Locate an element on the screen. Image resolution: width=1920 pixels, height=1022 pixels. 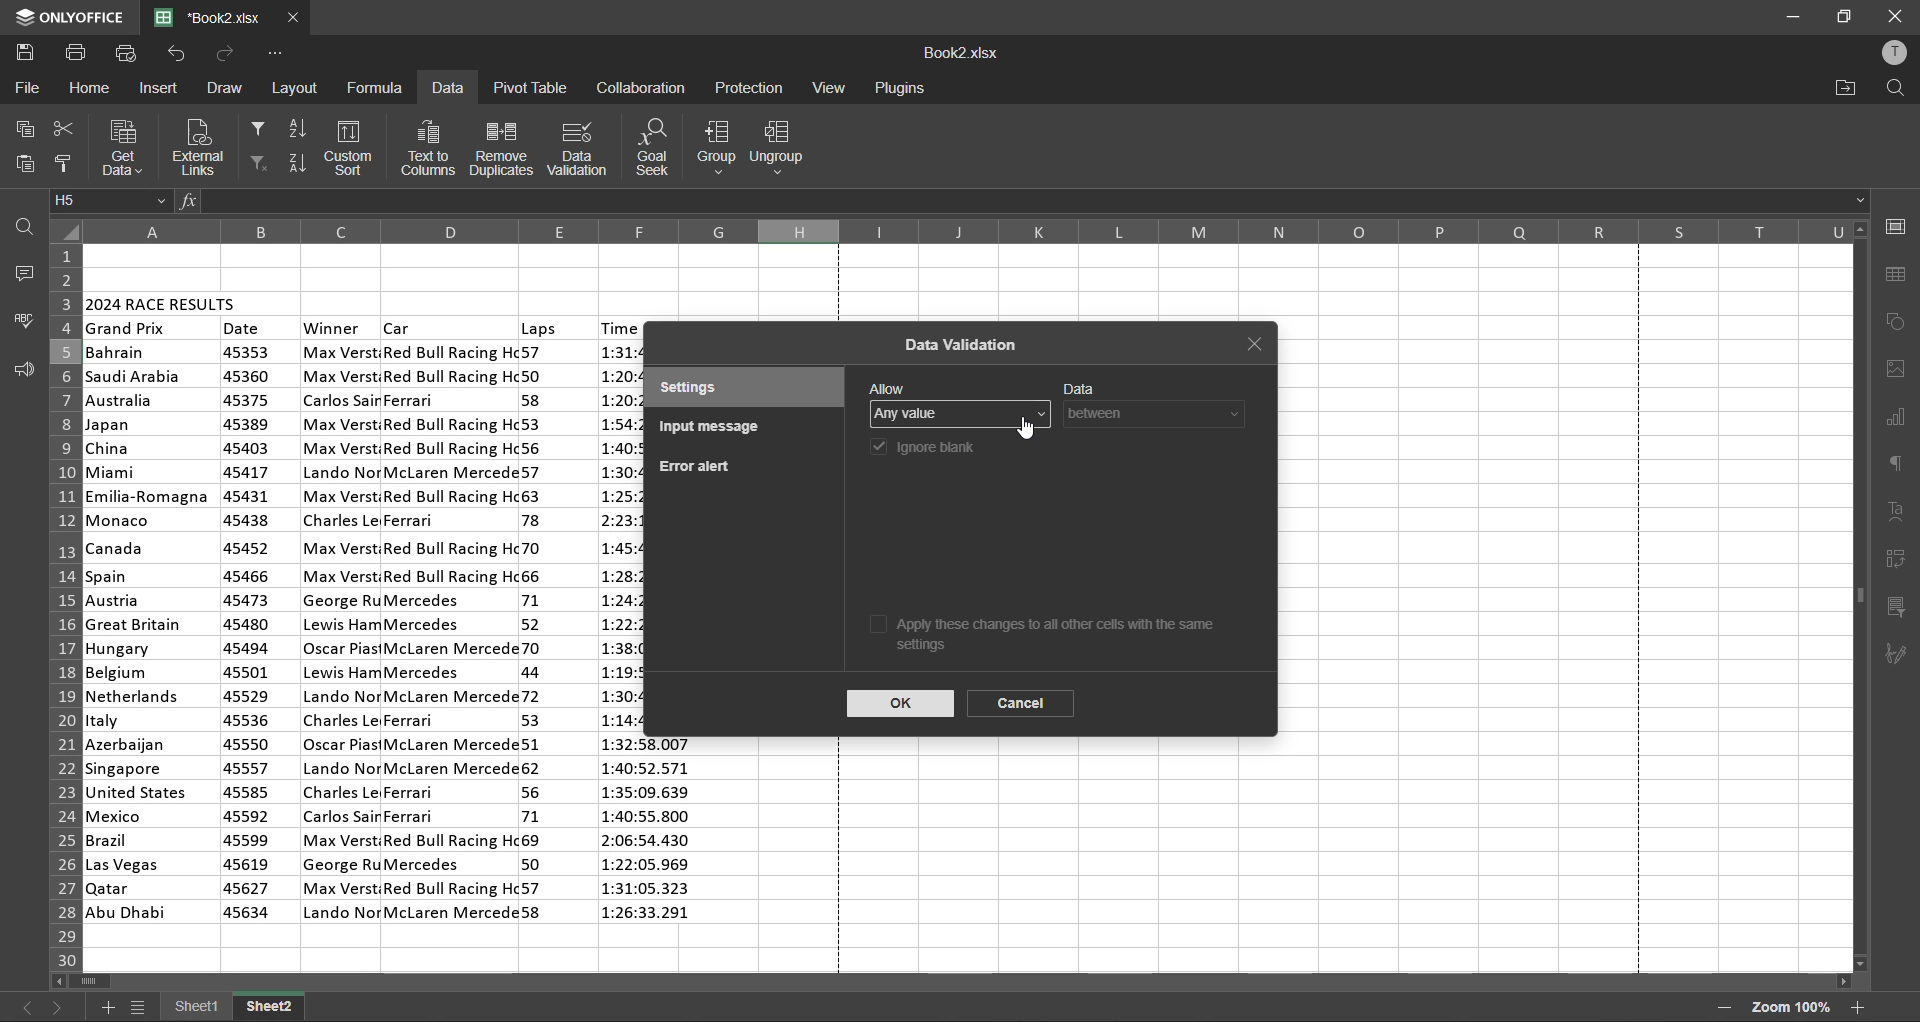
find is located at coordinates (28, 226).